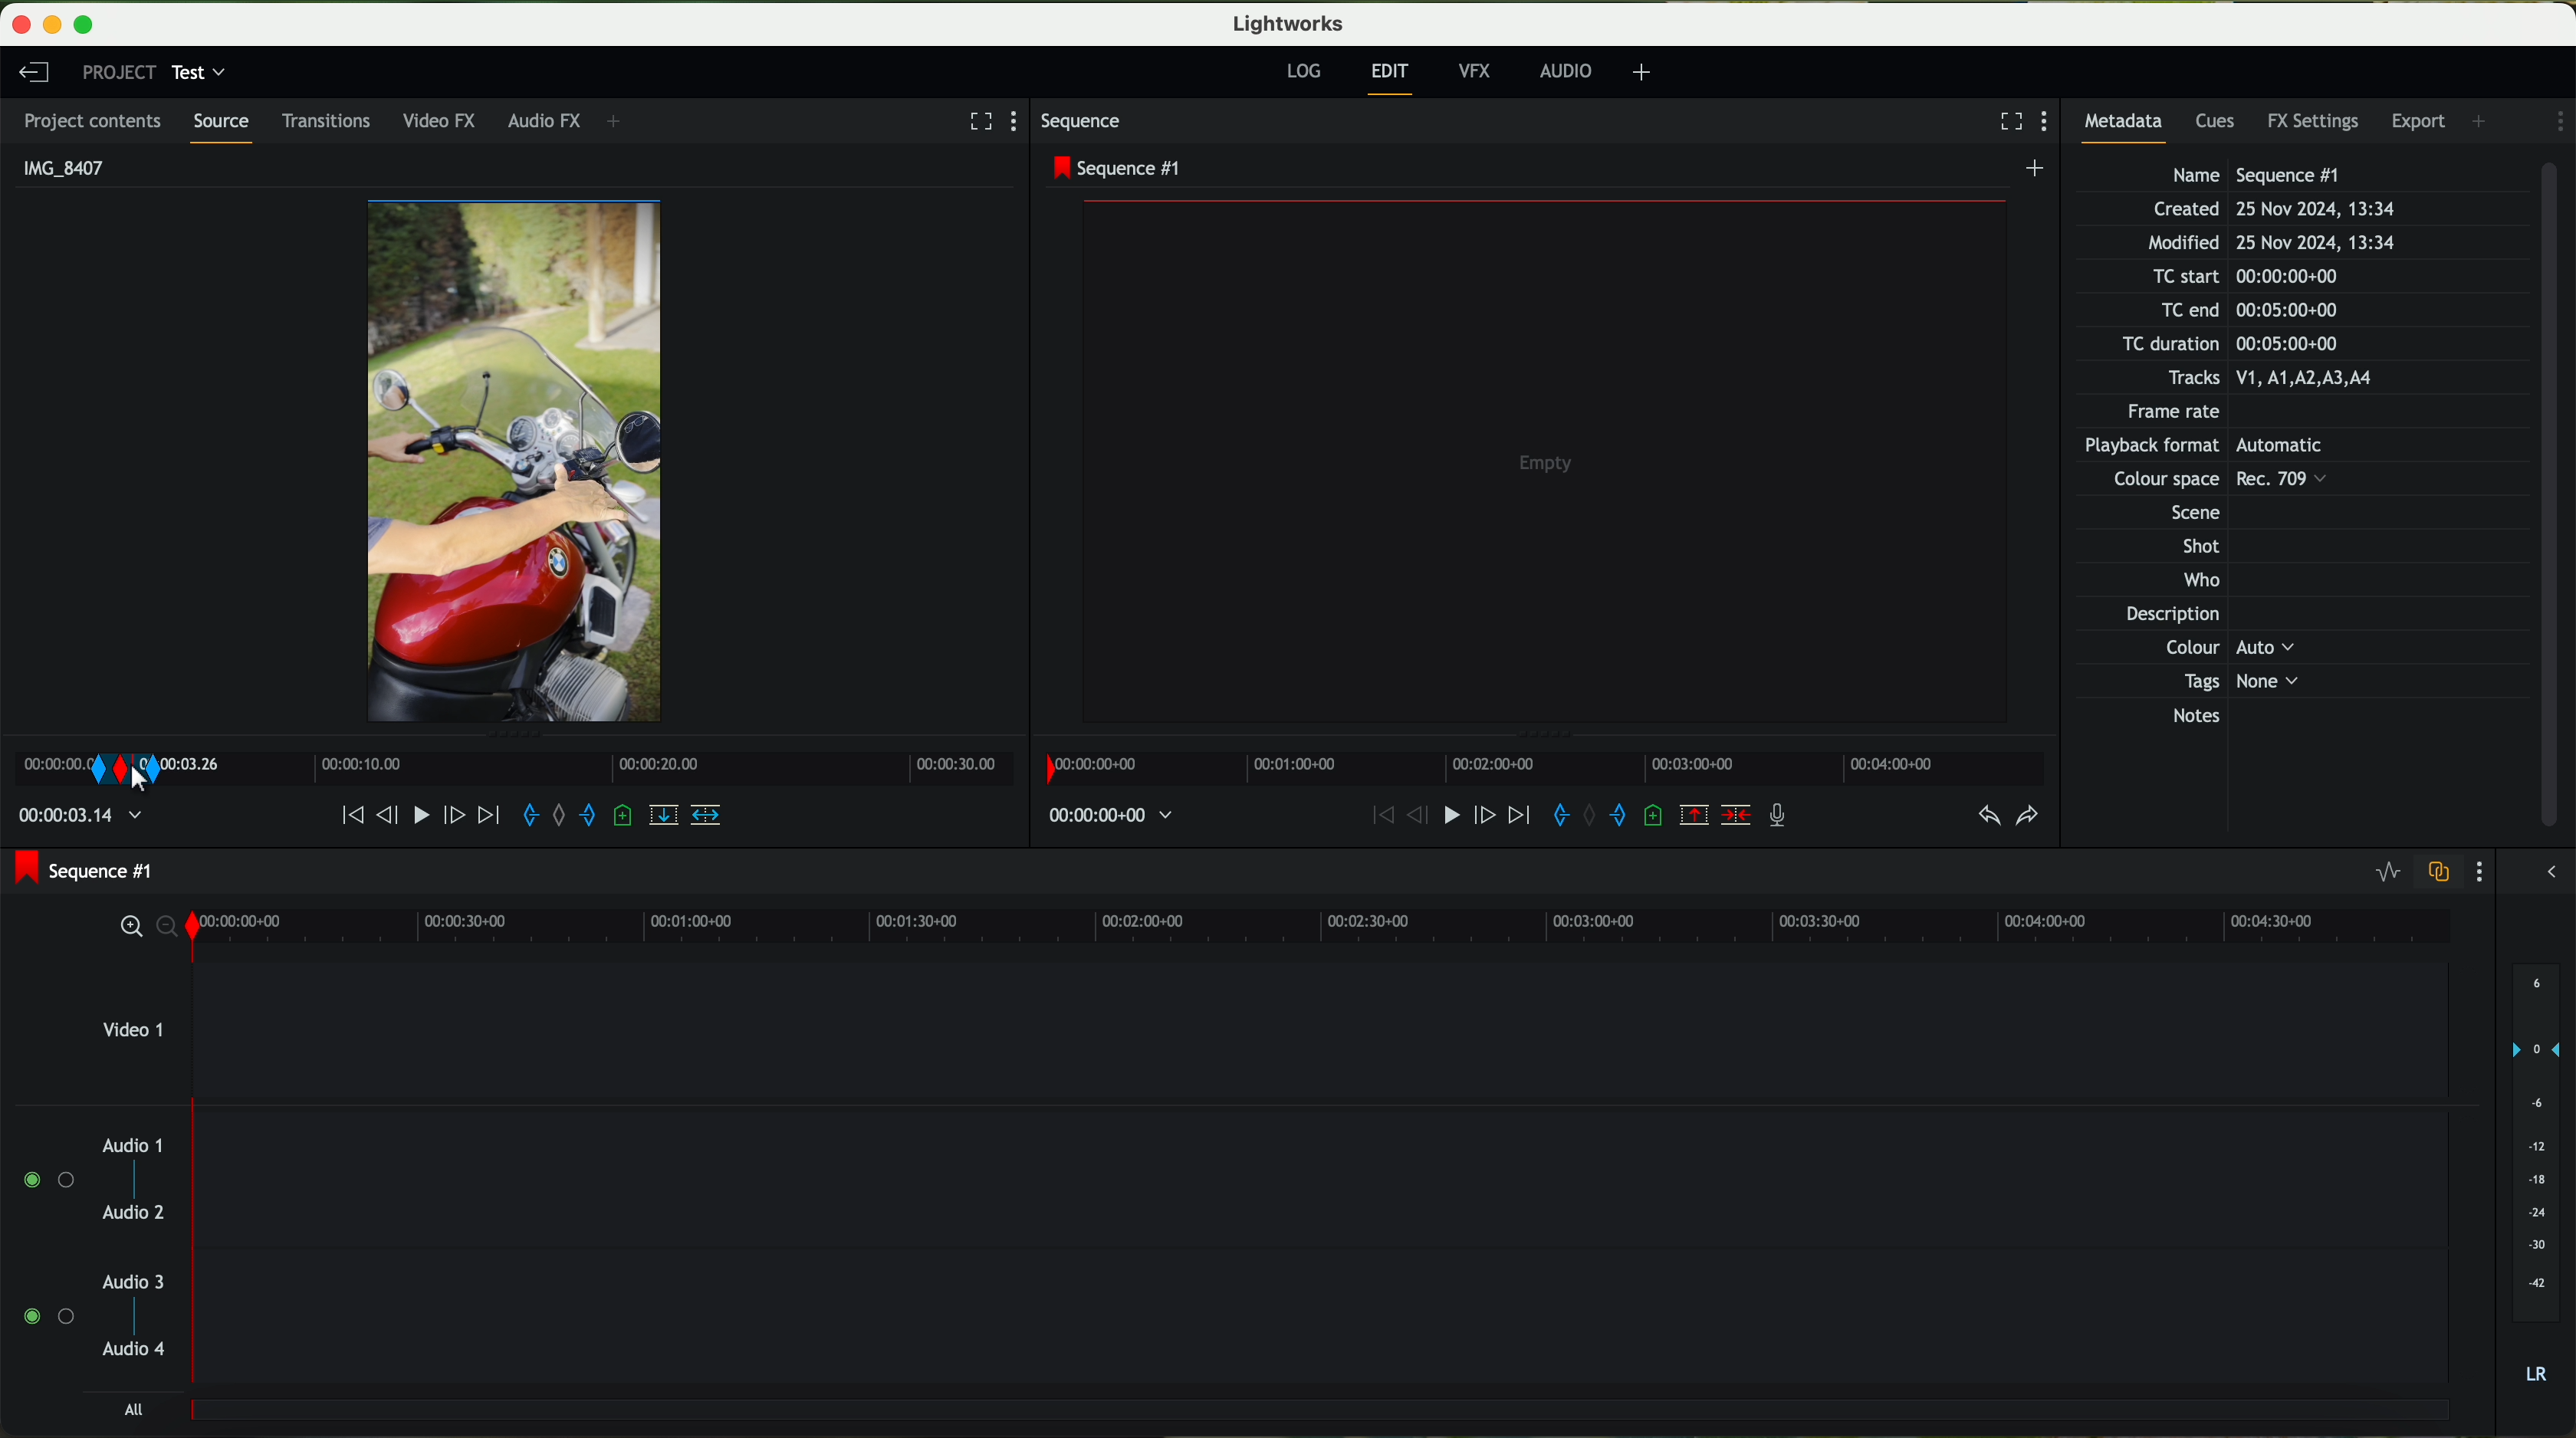 This screenshot has width=2576, height=1438. What do you see at coordinates (2557, 121) in the screenshot?
I see `show settings menu` at bounding box center [2557, 121].